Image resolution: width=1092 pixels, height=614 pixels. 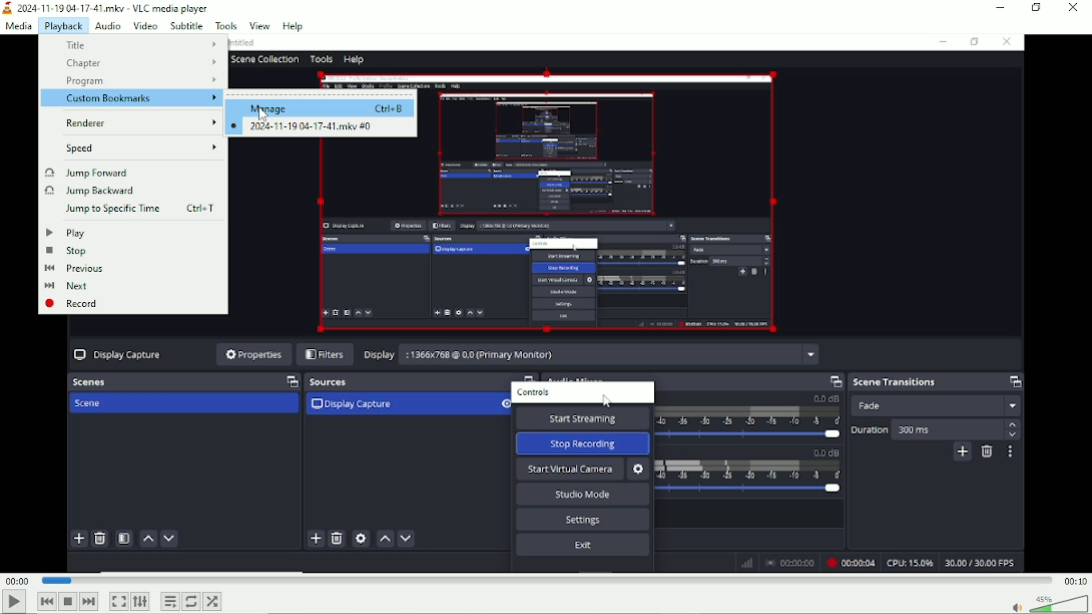 What do you see at coordinates (137, 209) in the screenshot?
I see `Jump to specific time` at bounding box center [137, 209].